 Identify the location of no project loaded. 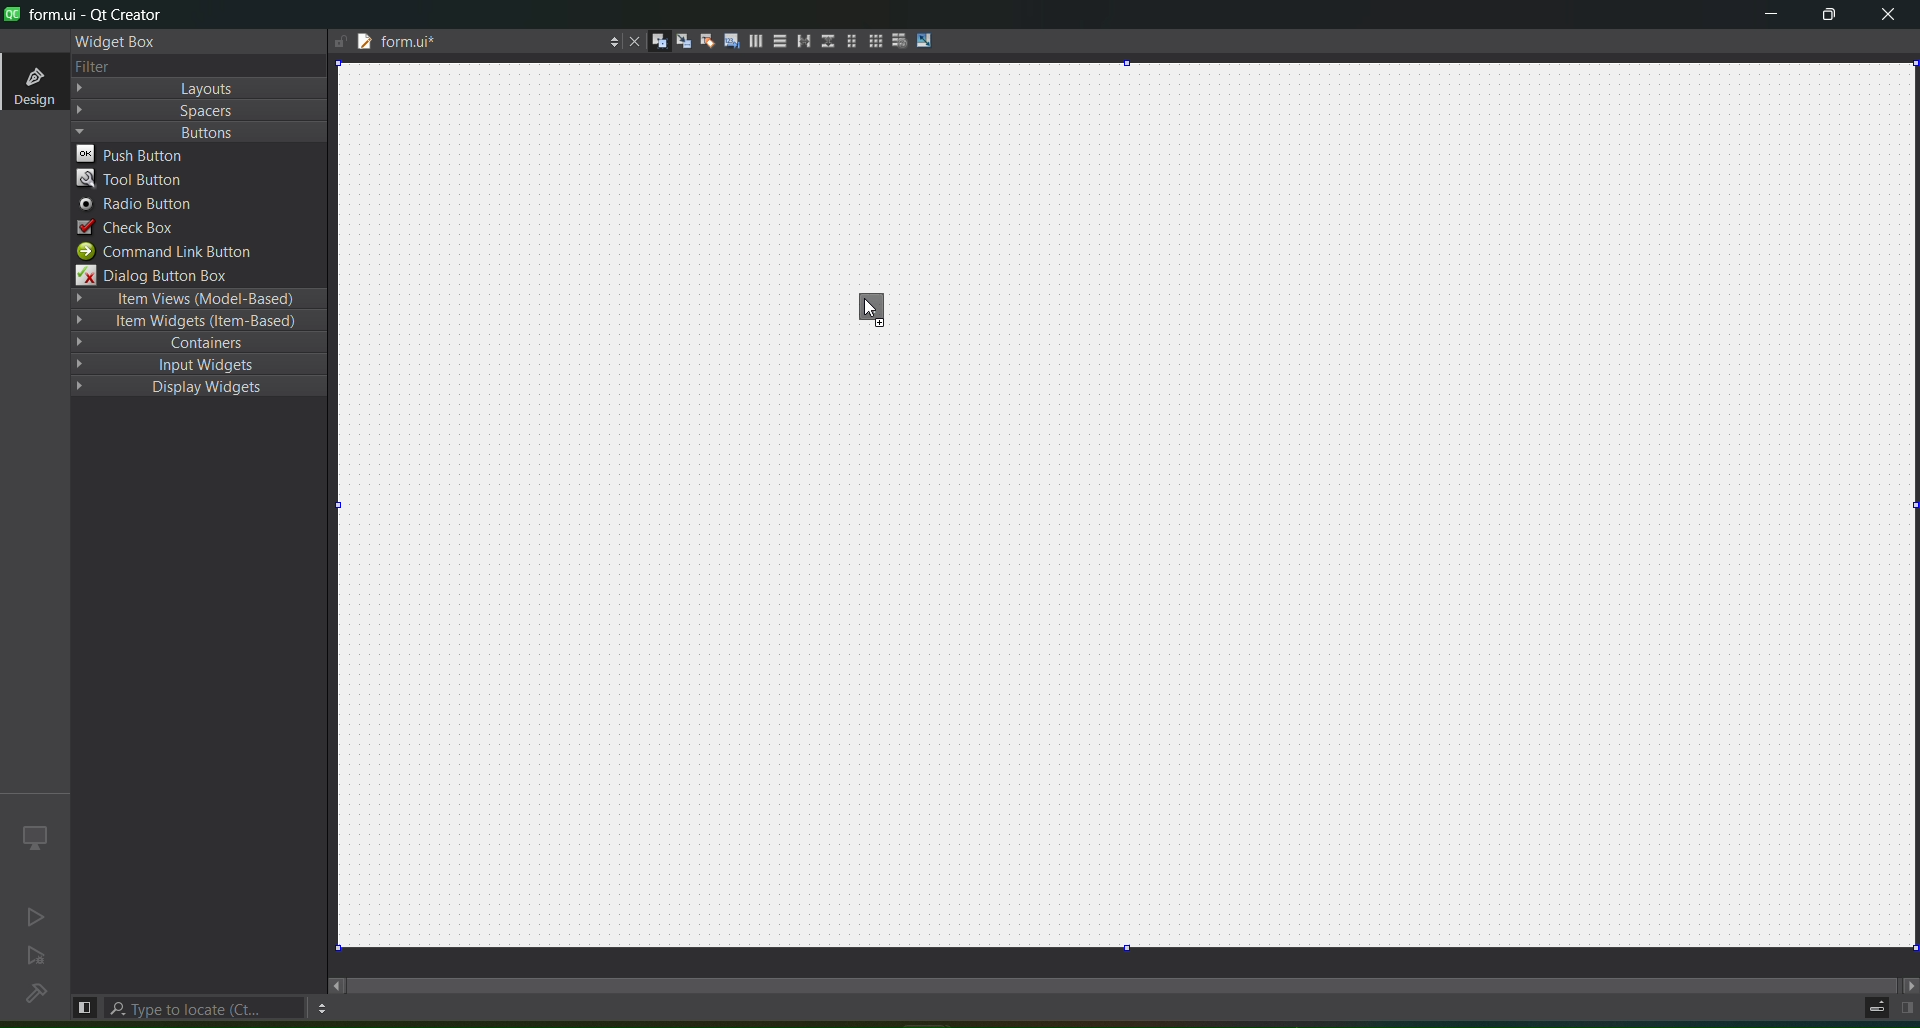
(38, 993).